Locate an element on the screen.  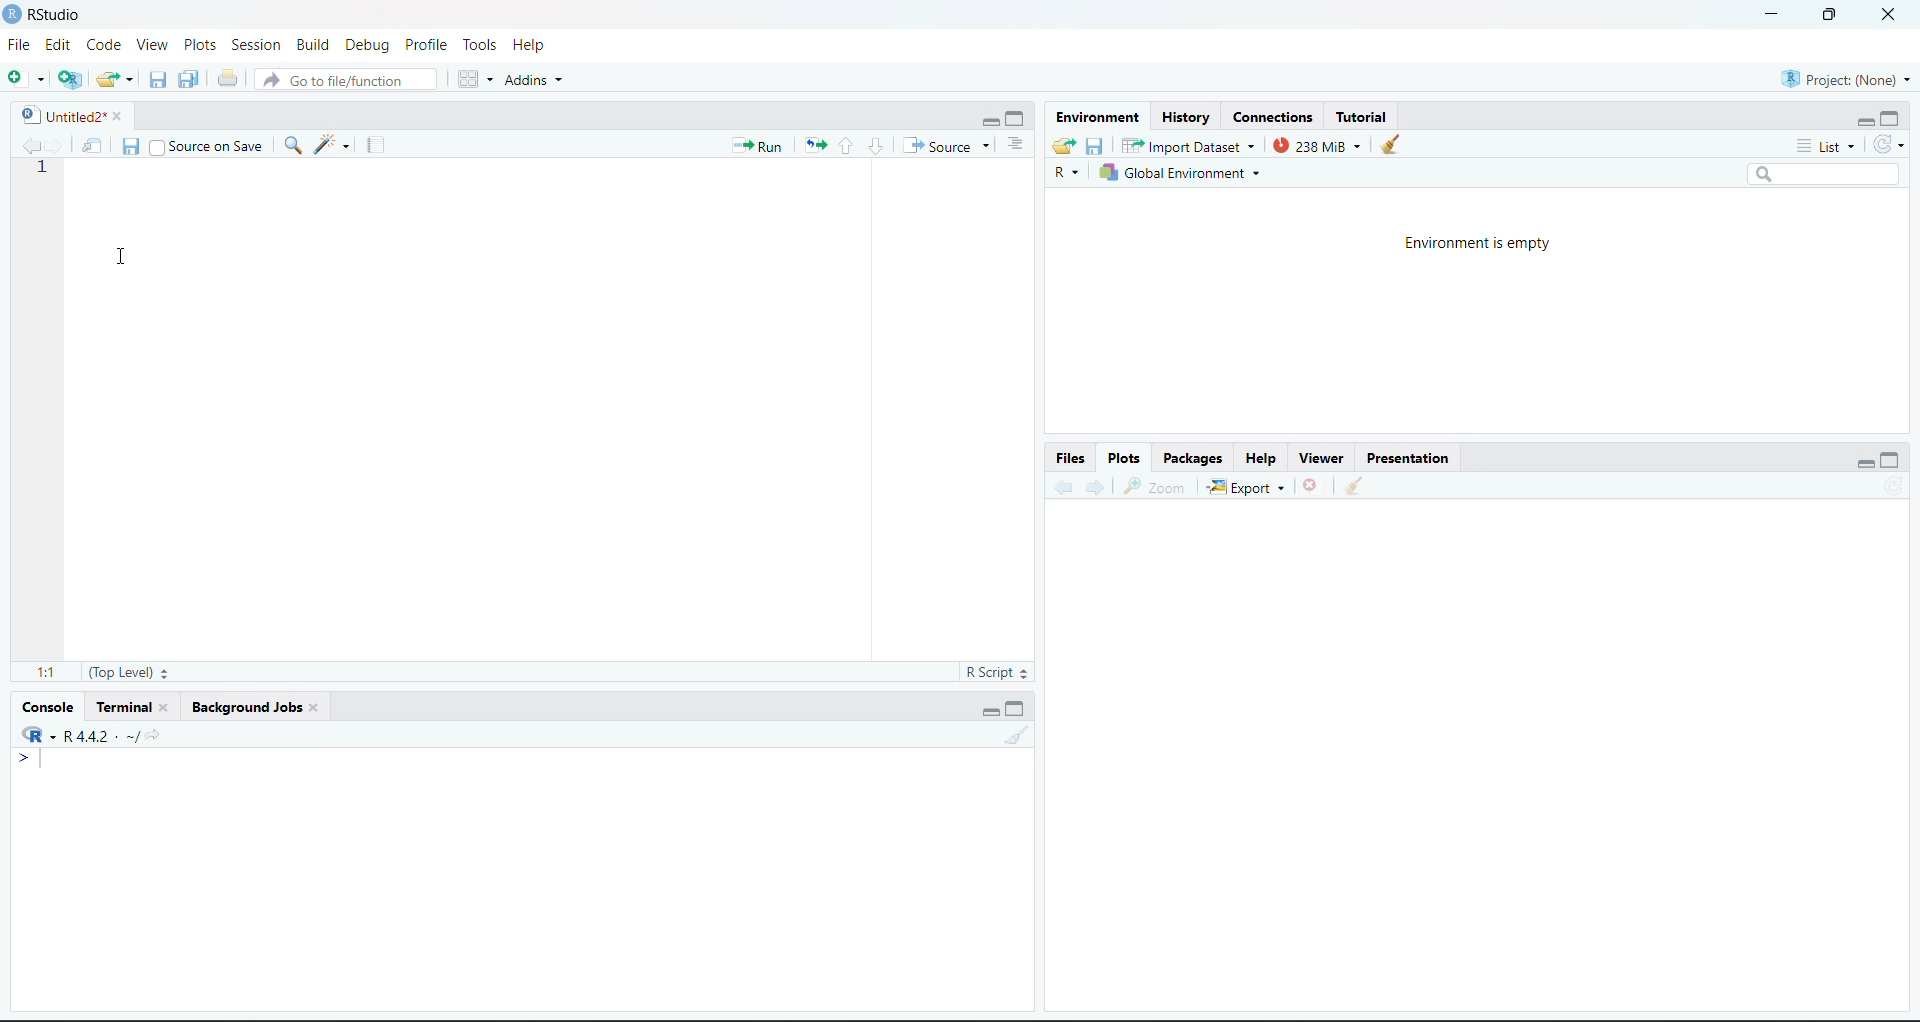
maximize is located at coordinates (1890, 459).